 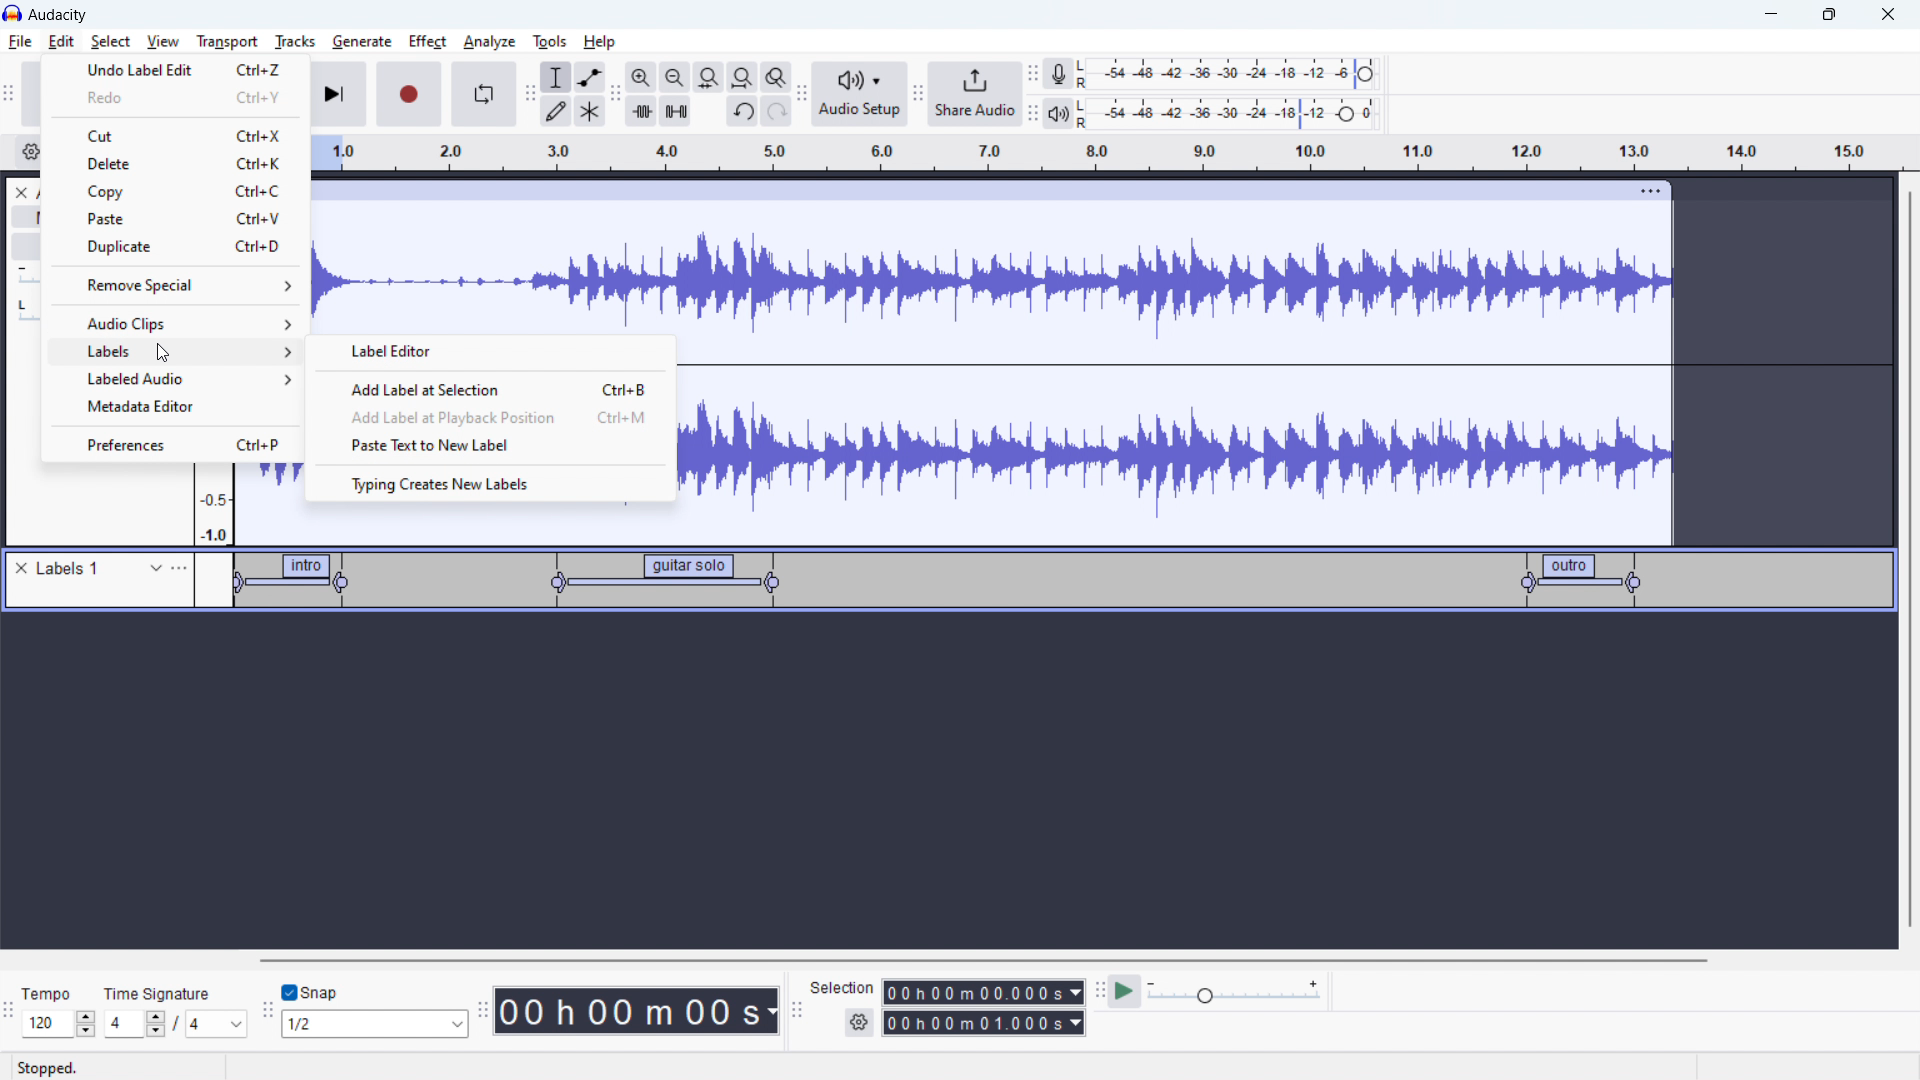 I want to click on delete, so click(x=176, y=164).